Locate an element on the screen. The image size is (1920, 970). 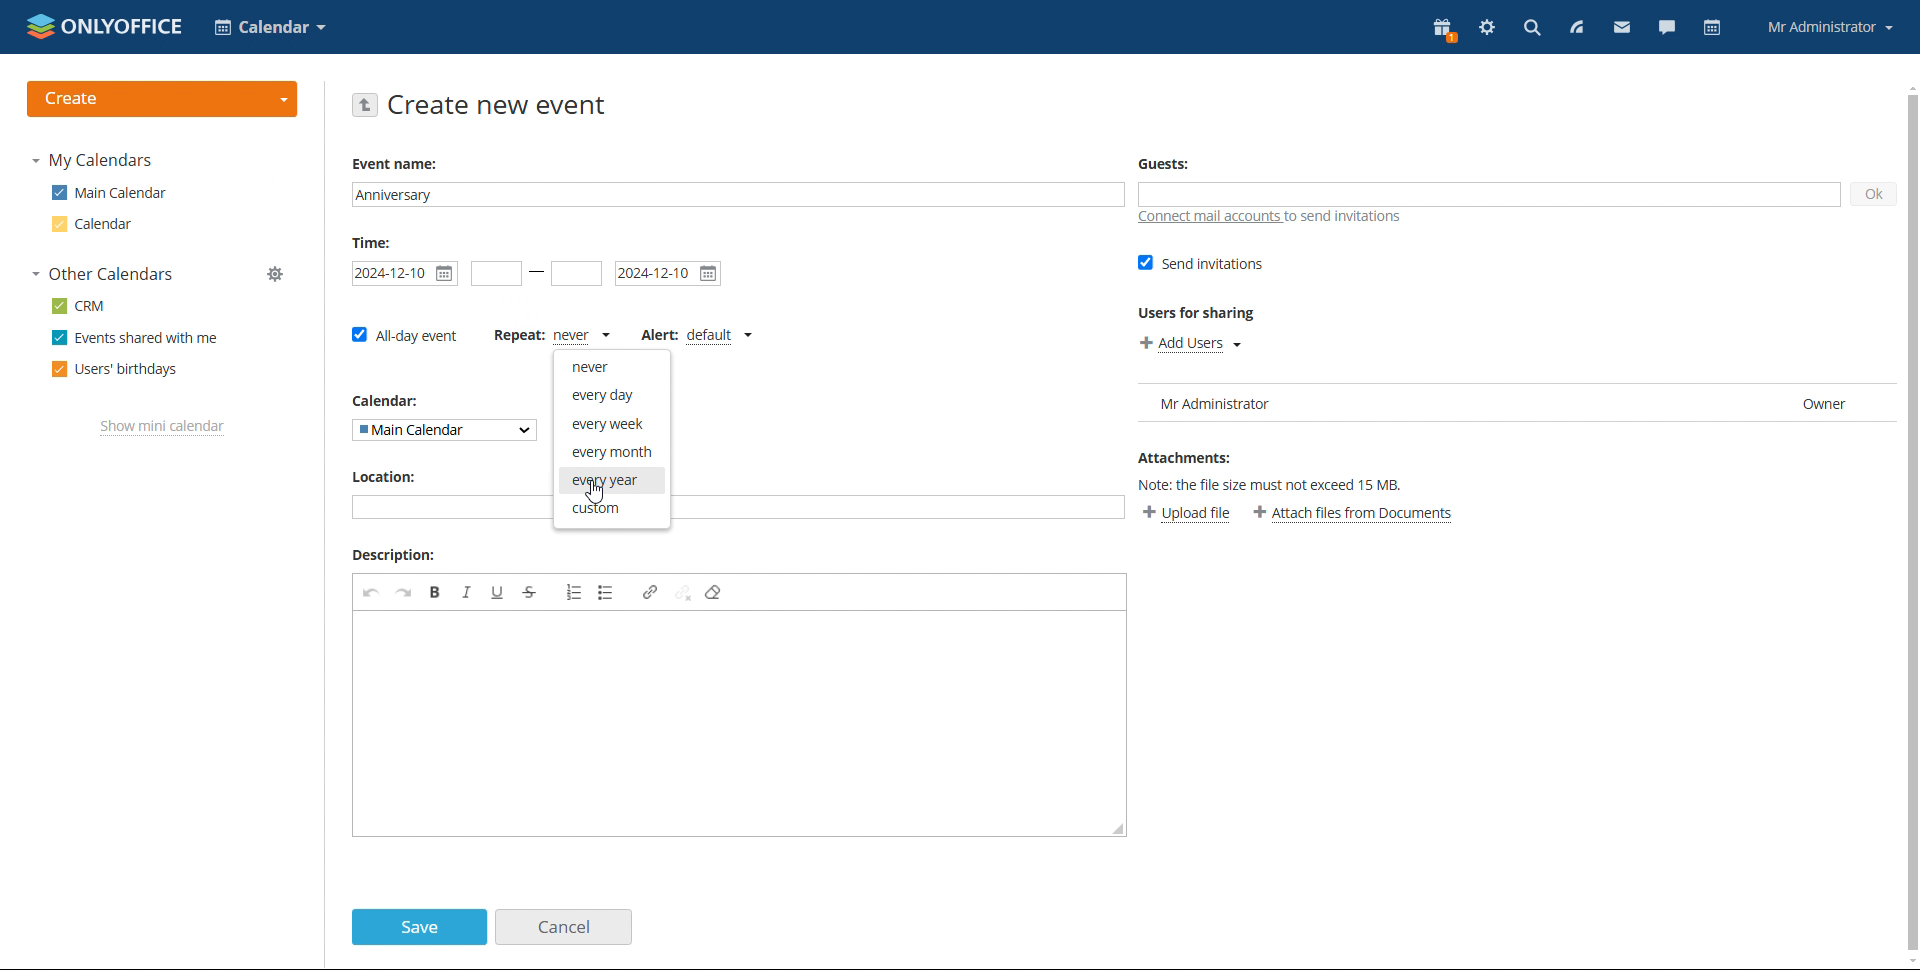
insert/remove numbered list is located at coordinates (575, 592).